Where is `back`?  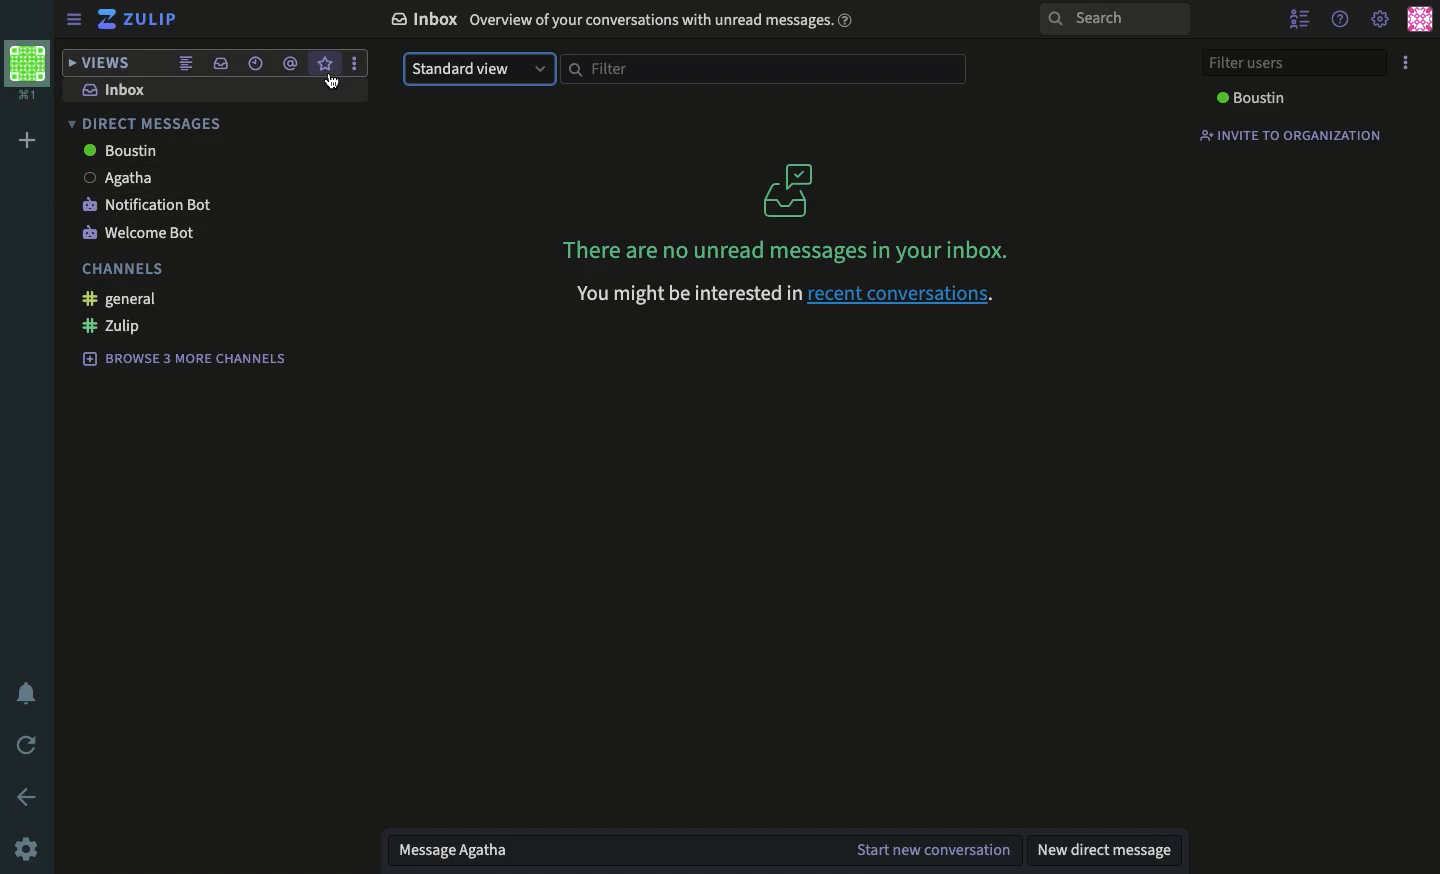
back is located at coordinates (31, 744).